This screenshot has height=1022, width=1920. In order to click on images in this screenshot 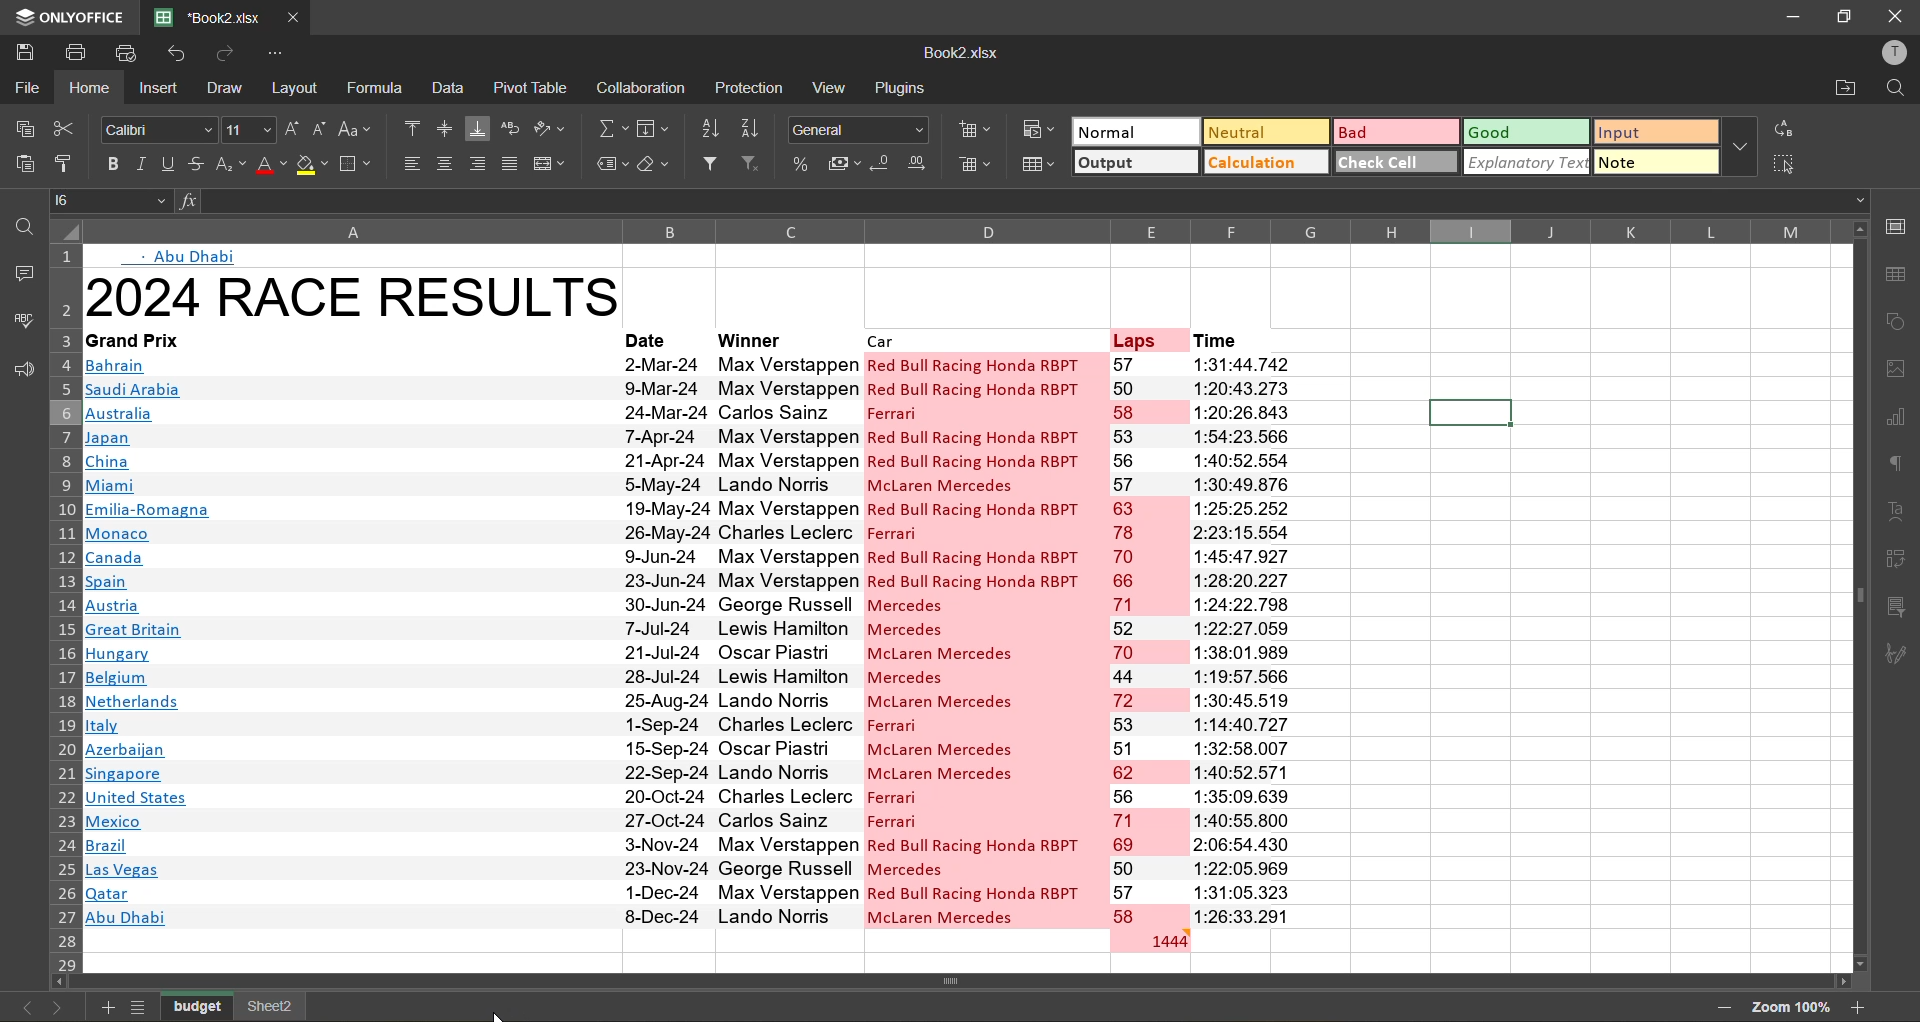, I will do `click(1895, 370)`.